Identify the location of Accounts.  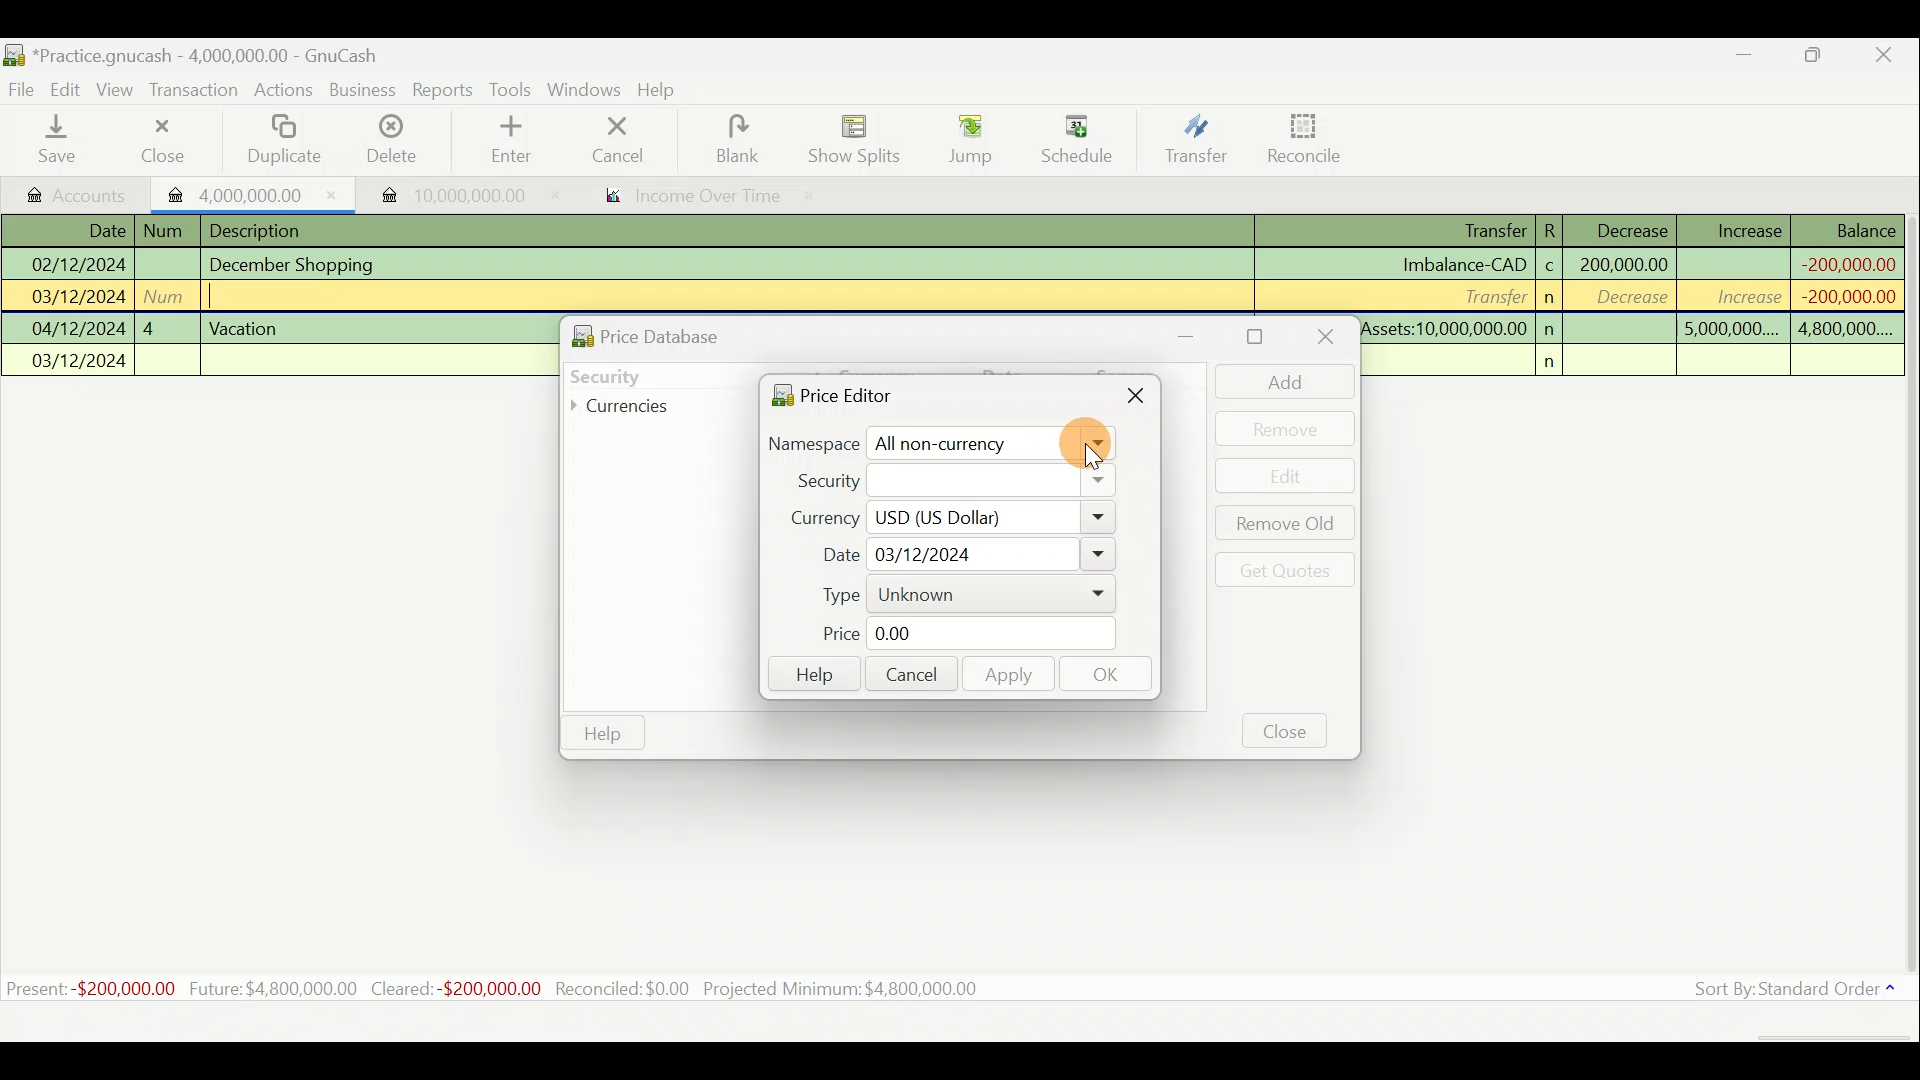
(70, 191).